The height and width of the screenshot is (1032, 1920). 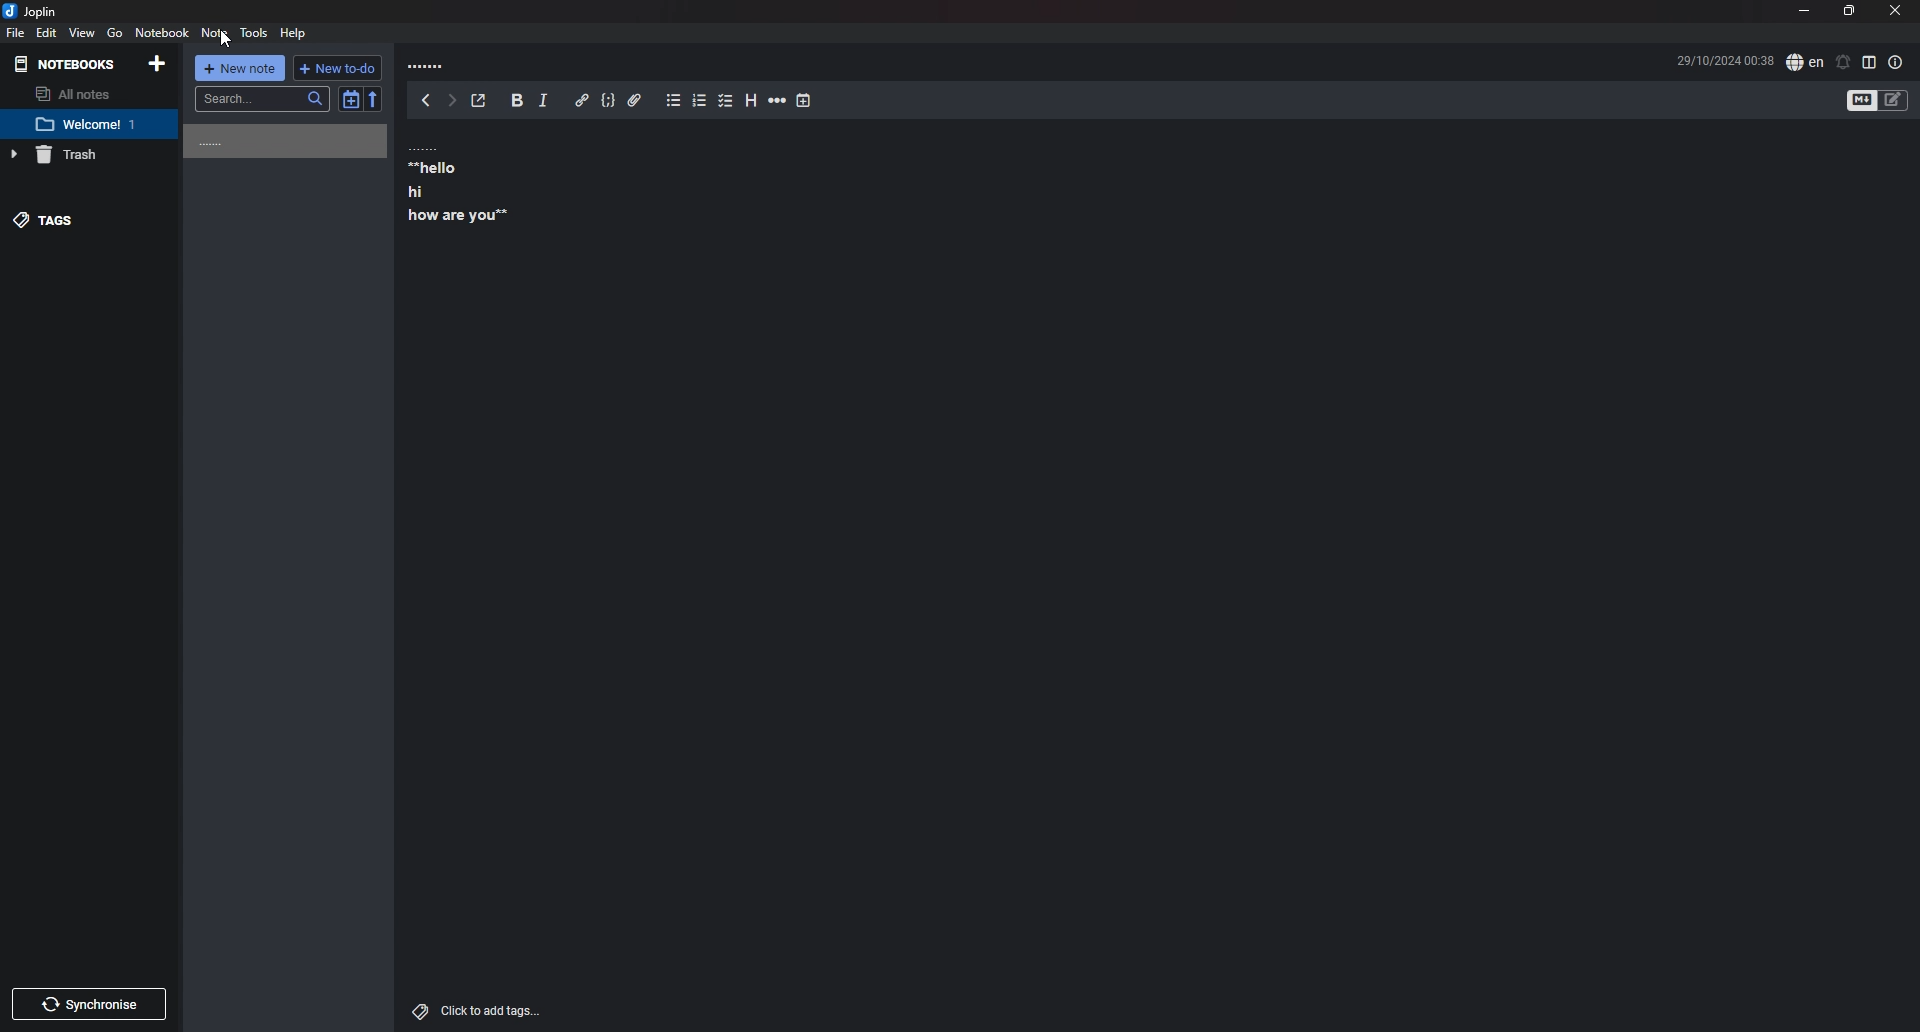 What do you see at coordinates (78, 156) in the screenshot?
I see `Trash` at bounding box center [78, 156].